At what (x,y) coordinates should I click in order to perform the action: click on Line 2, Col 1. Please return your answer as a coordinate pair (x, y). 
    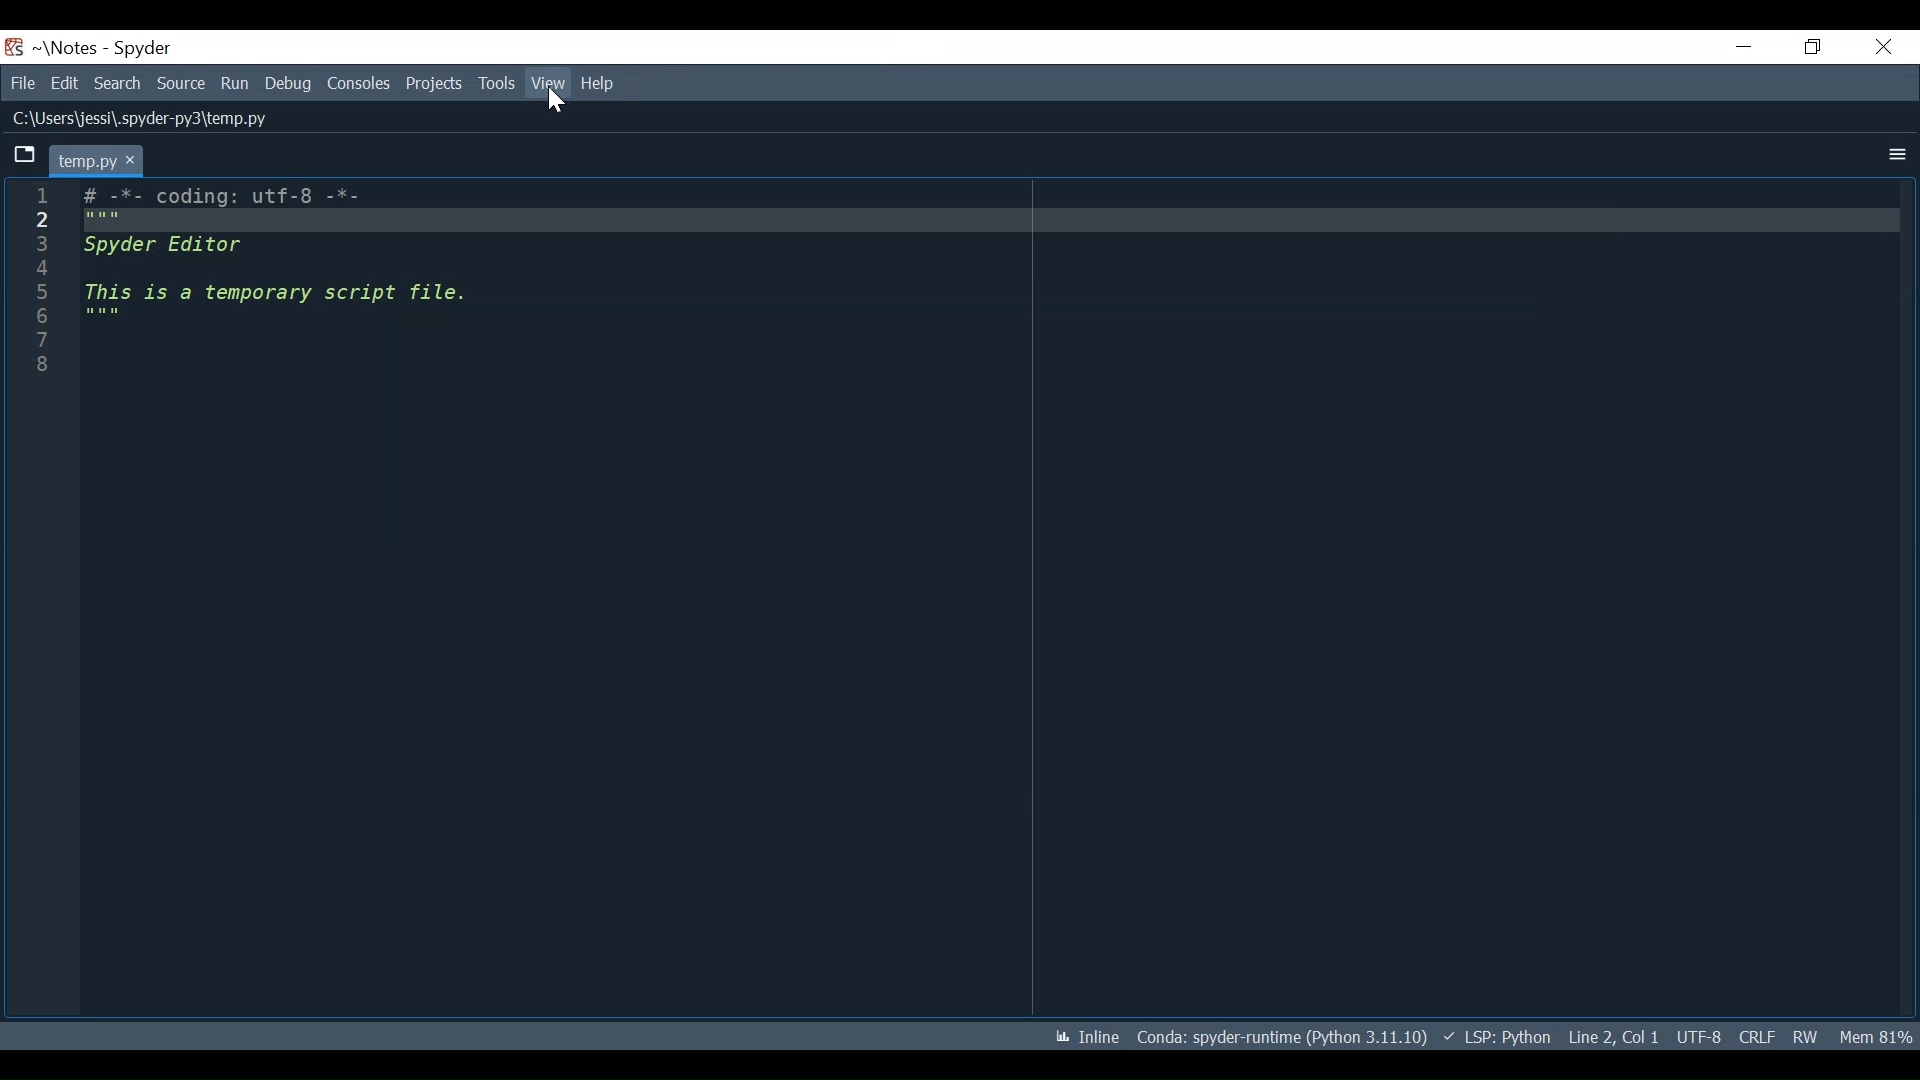
    Looking at the image, I should click on (1614, 1037).